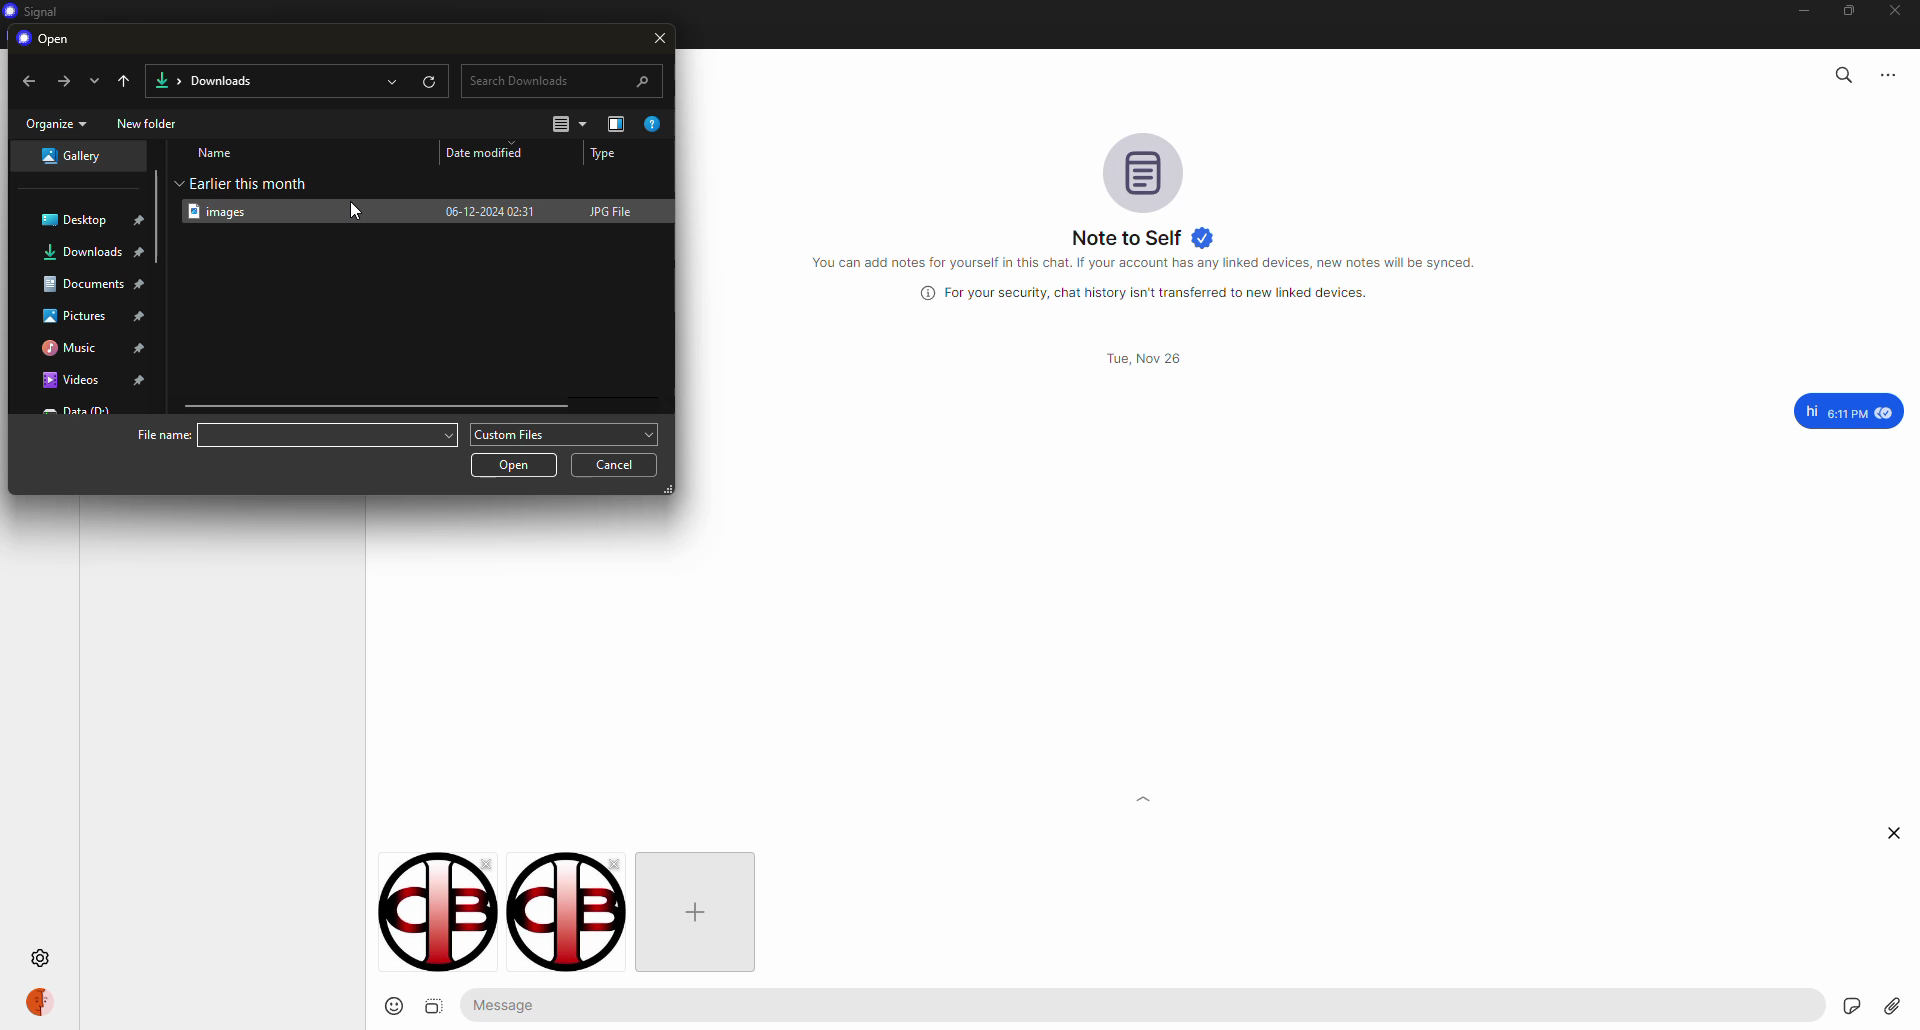 The image size is (1920, 1030). Describe the element at coordinates (570, 124) in the screenshot. I see `sort` at that location.